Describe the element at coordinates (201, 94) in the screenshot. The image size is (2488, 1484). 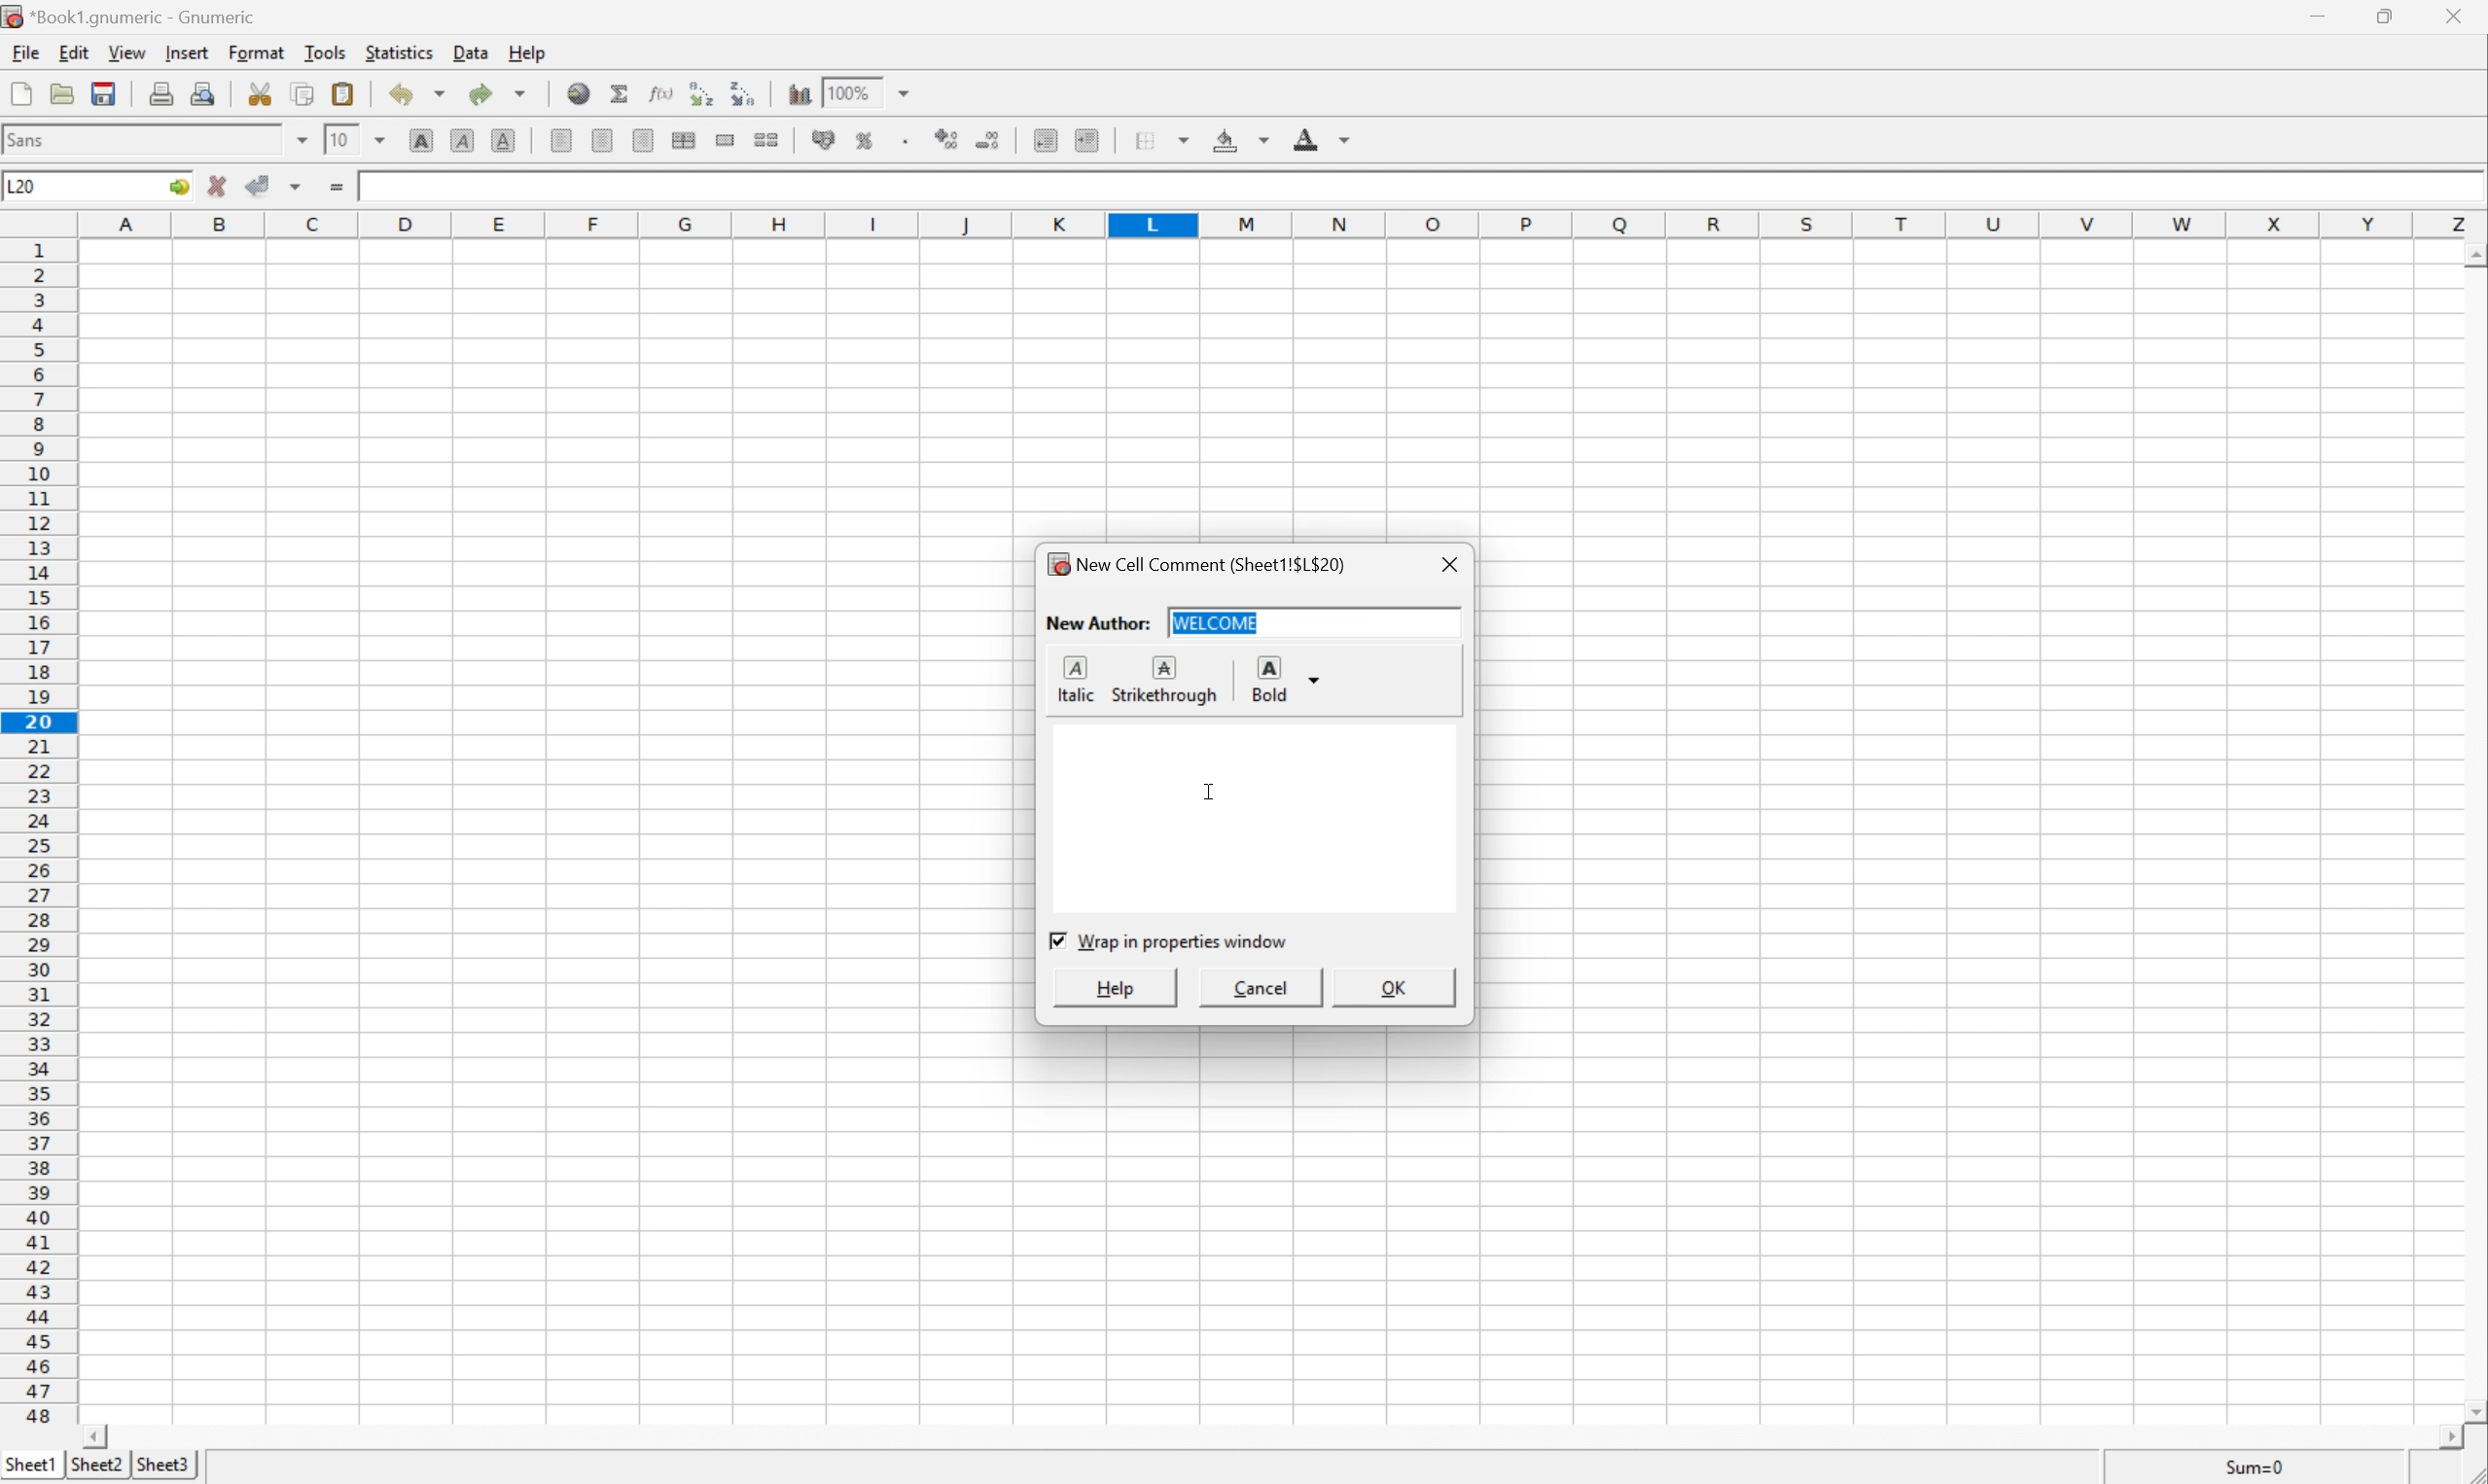
I see `Print preview` at that location.